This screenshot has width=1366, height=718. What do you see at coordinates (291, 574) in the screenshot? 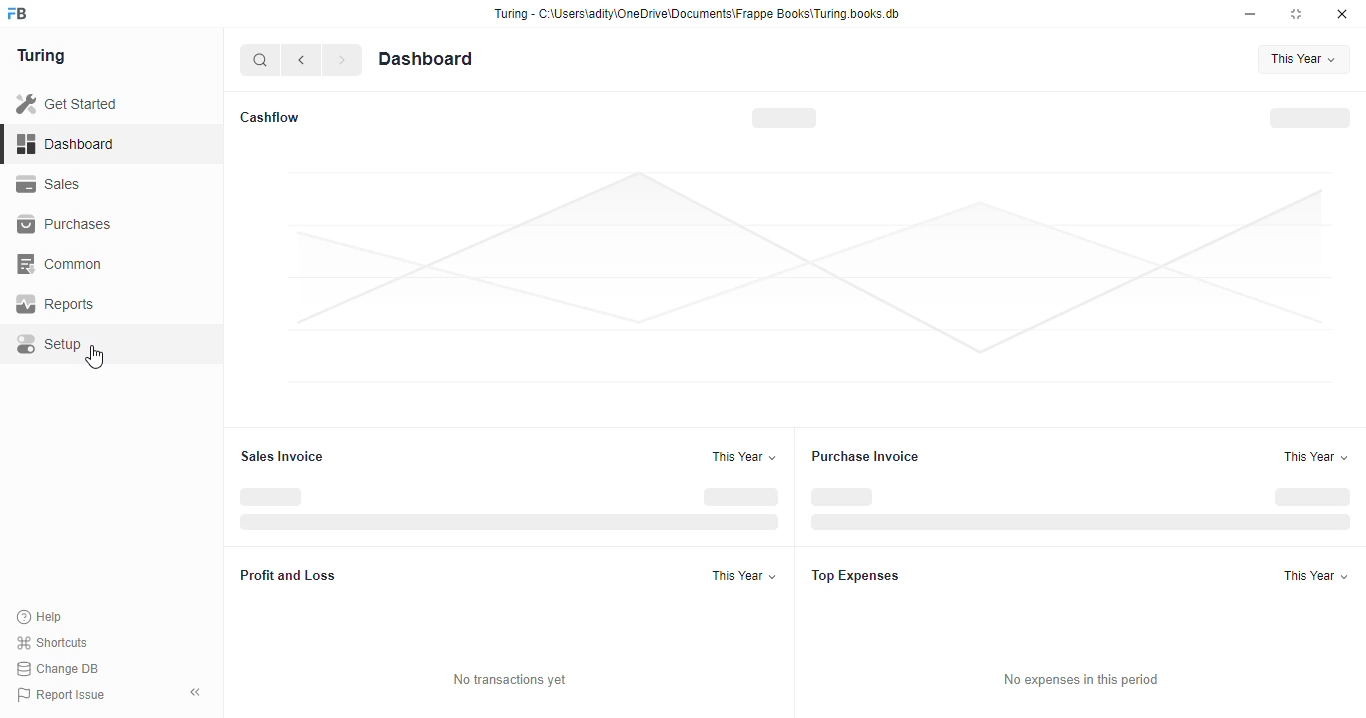
I see `Profit and Loss` at bounding box center [291, 574].